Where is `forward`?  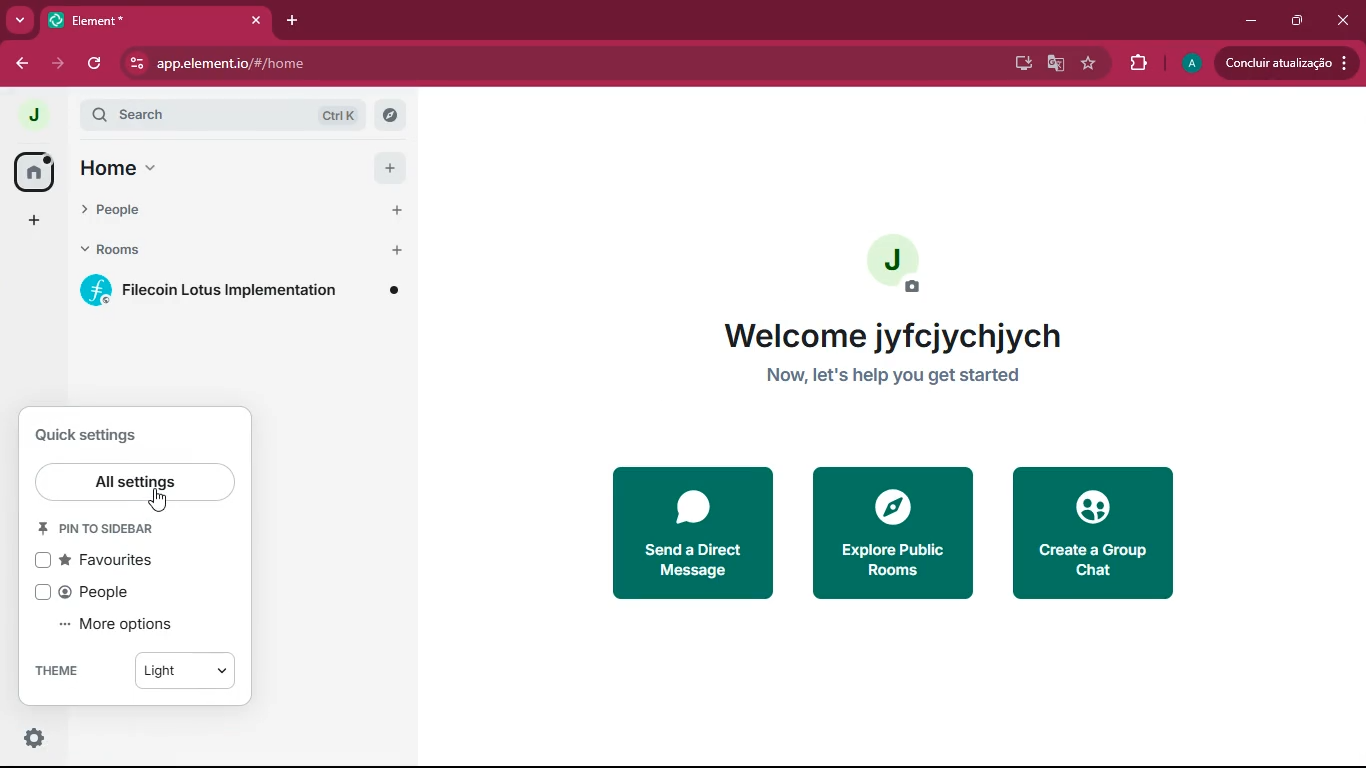 forward is located at coordinates (56, 64).